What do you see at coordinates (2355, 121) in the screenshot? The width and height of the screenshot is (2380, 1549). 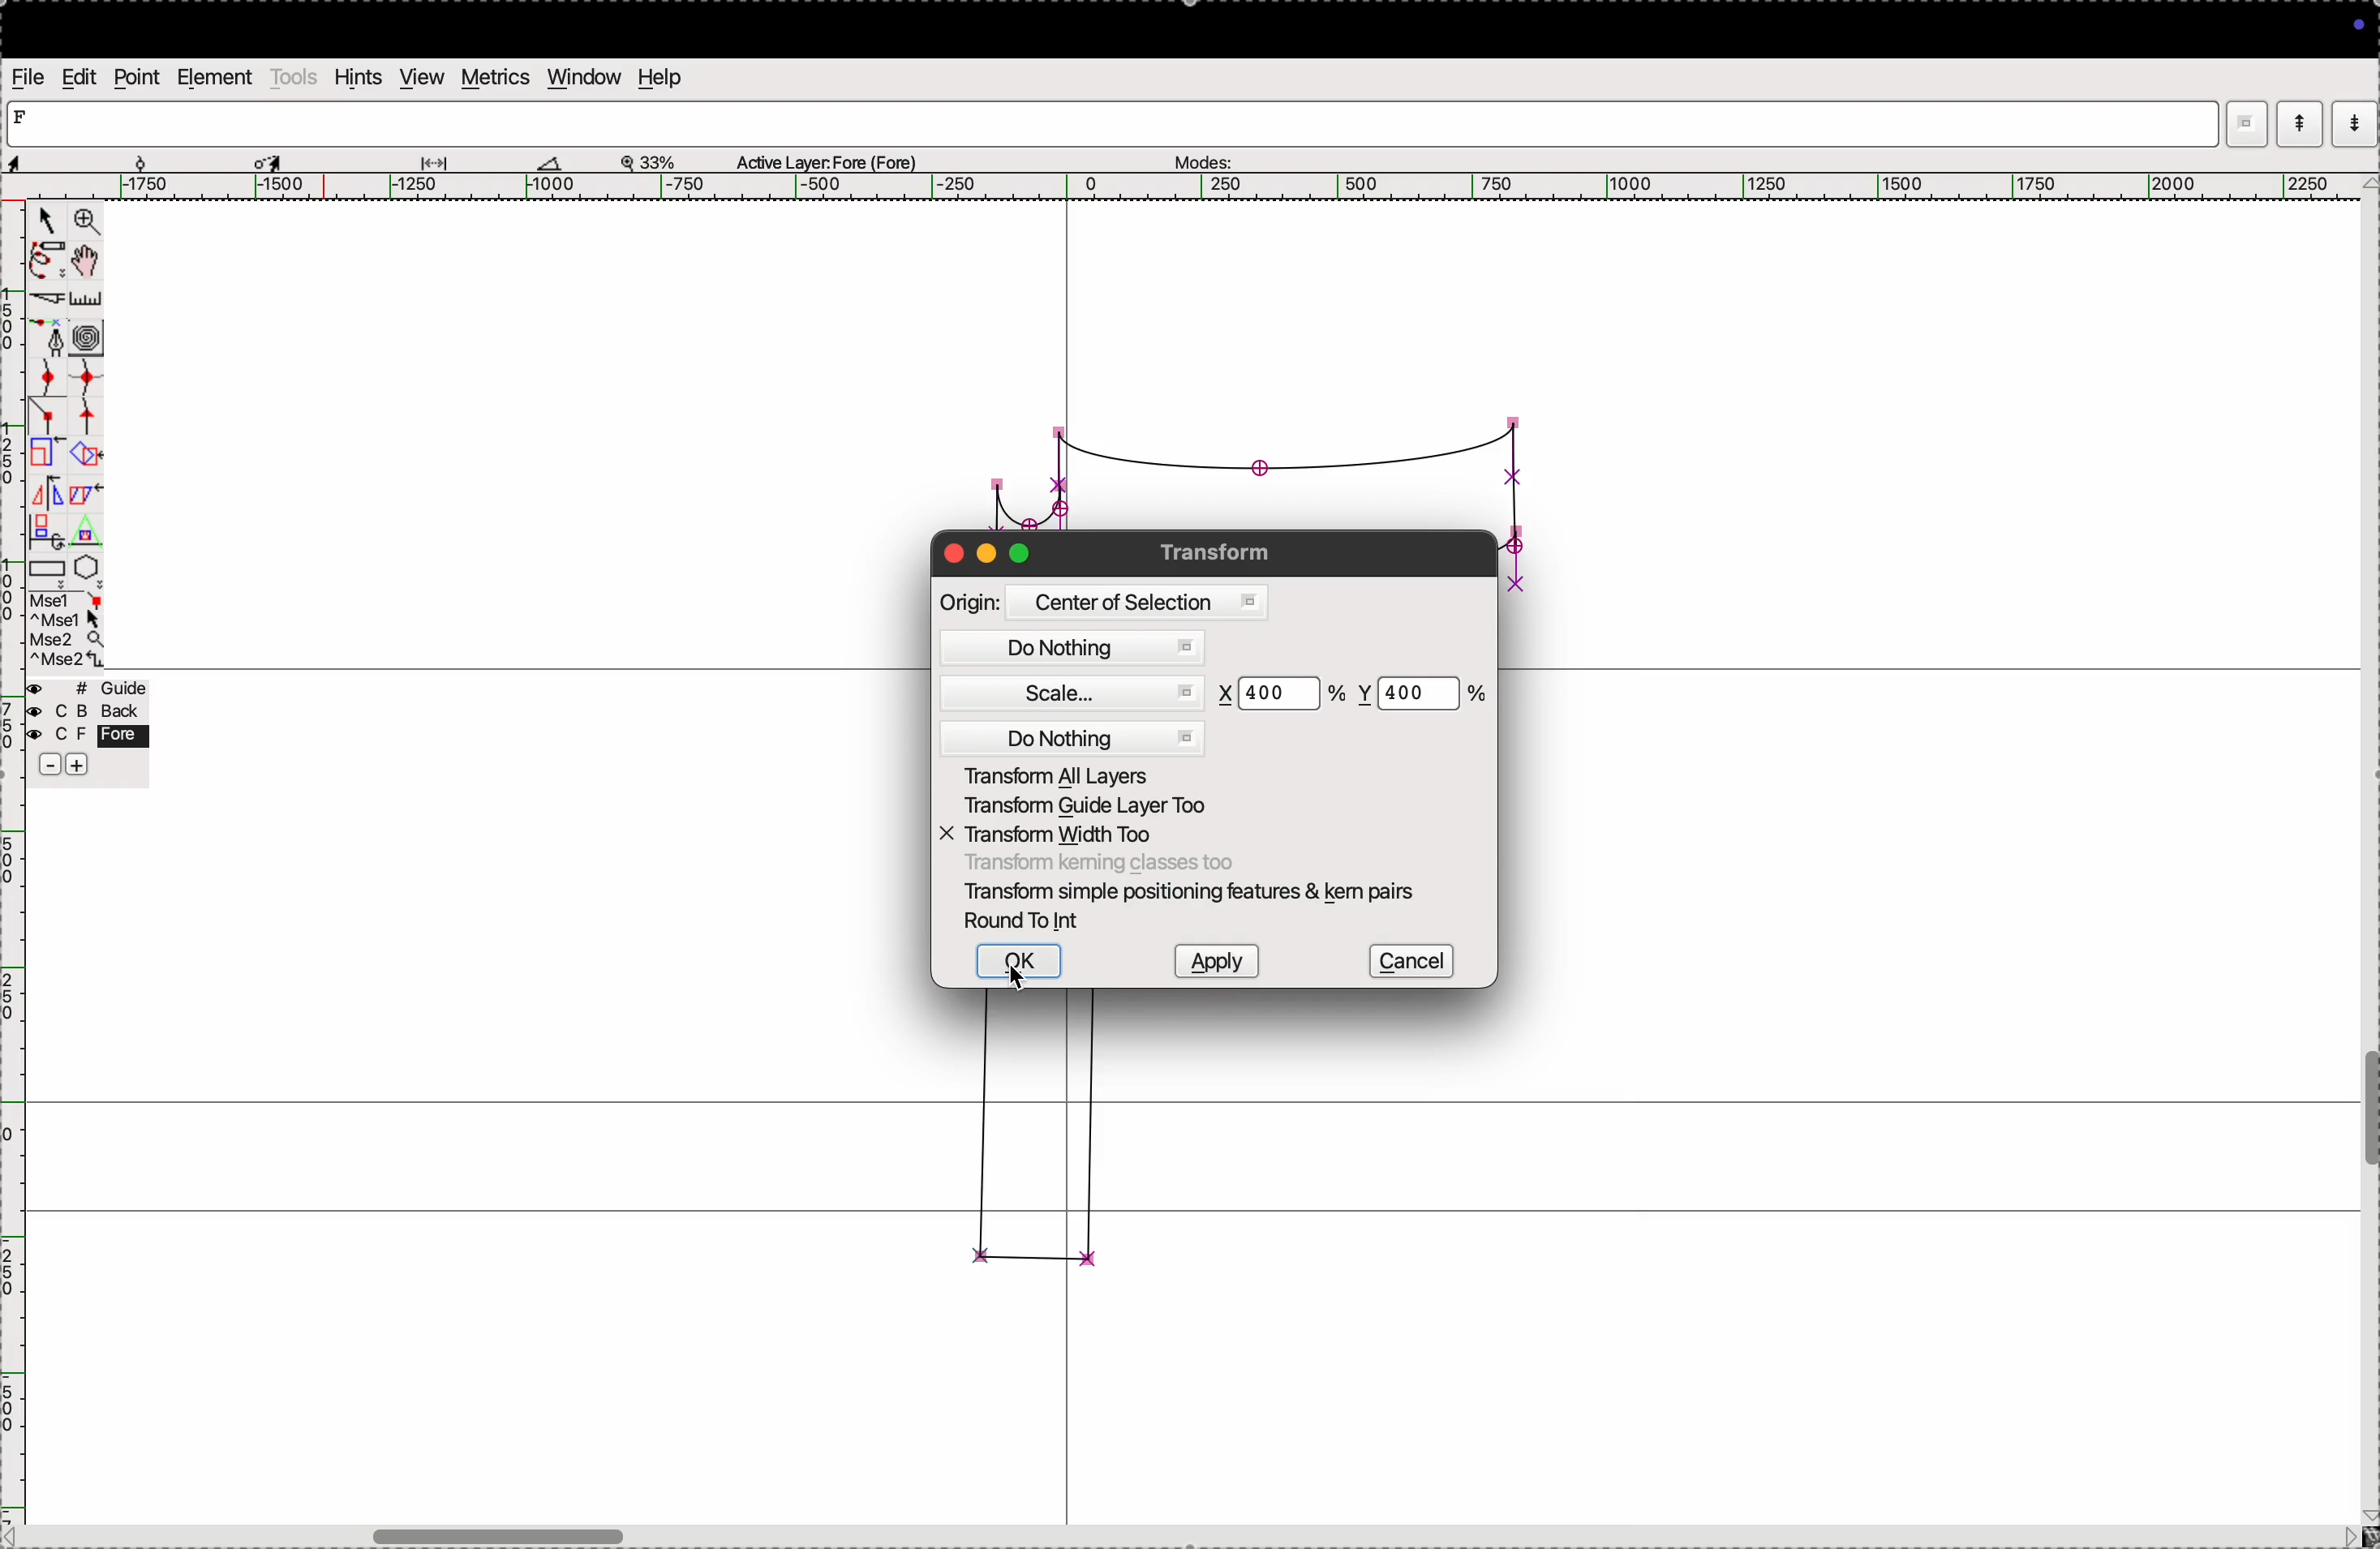 I see `mode down` at bounding box center [2355, 121].